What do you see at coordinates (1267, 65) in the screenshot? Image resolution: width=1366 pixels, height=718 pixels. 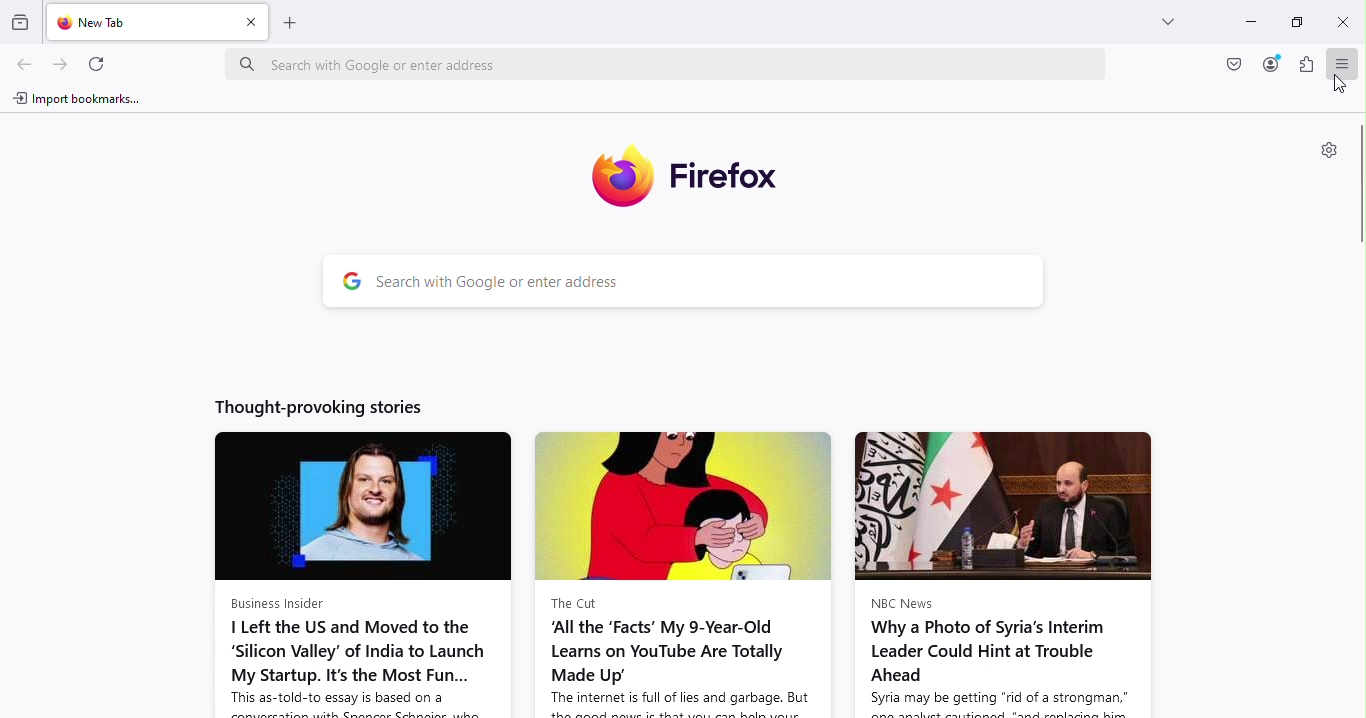 I see `Account` at bounding box center [1267, 65].